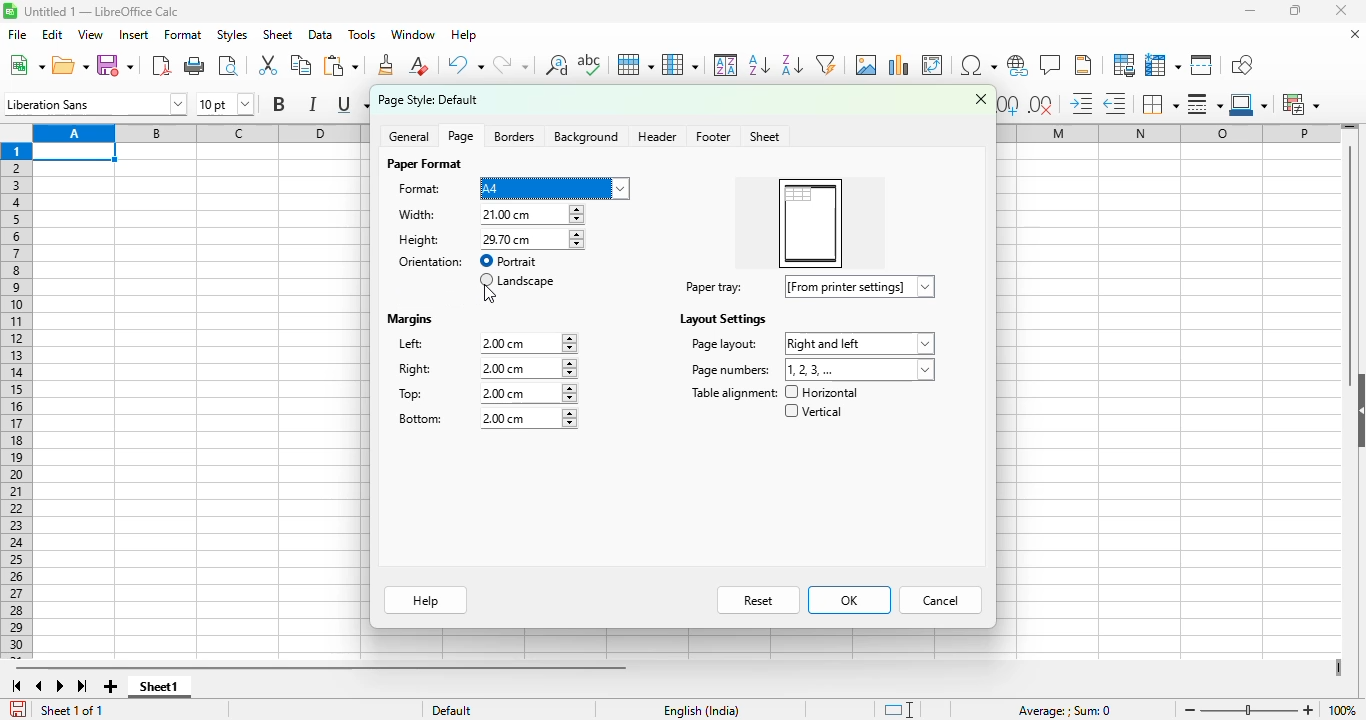 The height and width of the screenshot is (720, 1366). Describe the element at coordinates (423, 164) in the screenshot. I see `paper format` at that location.